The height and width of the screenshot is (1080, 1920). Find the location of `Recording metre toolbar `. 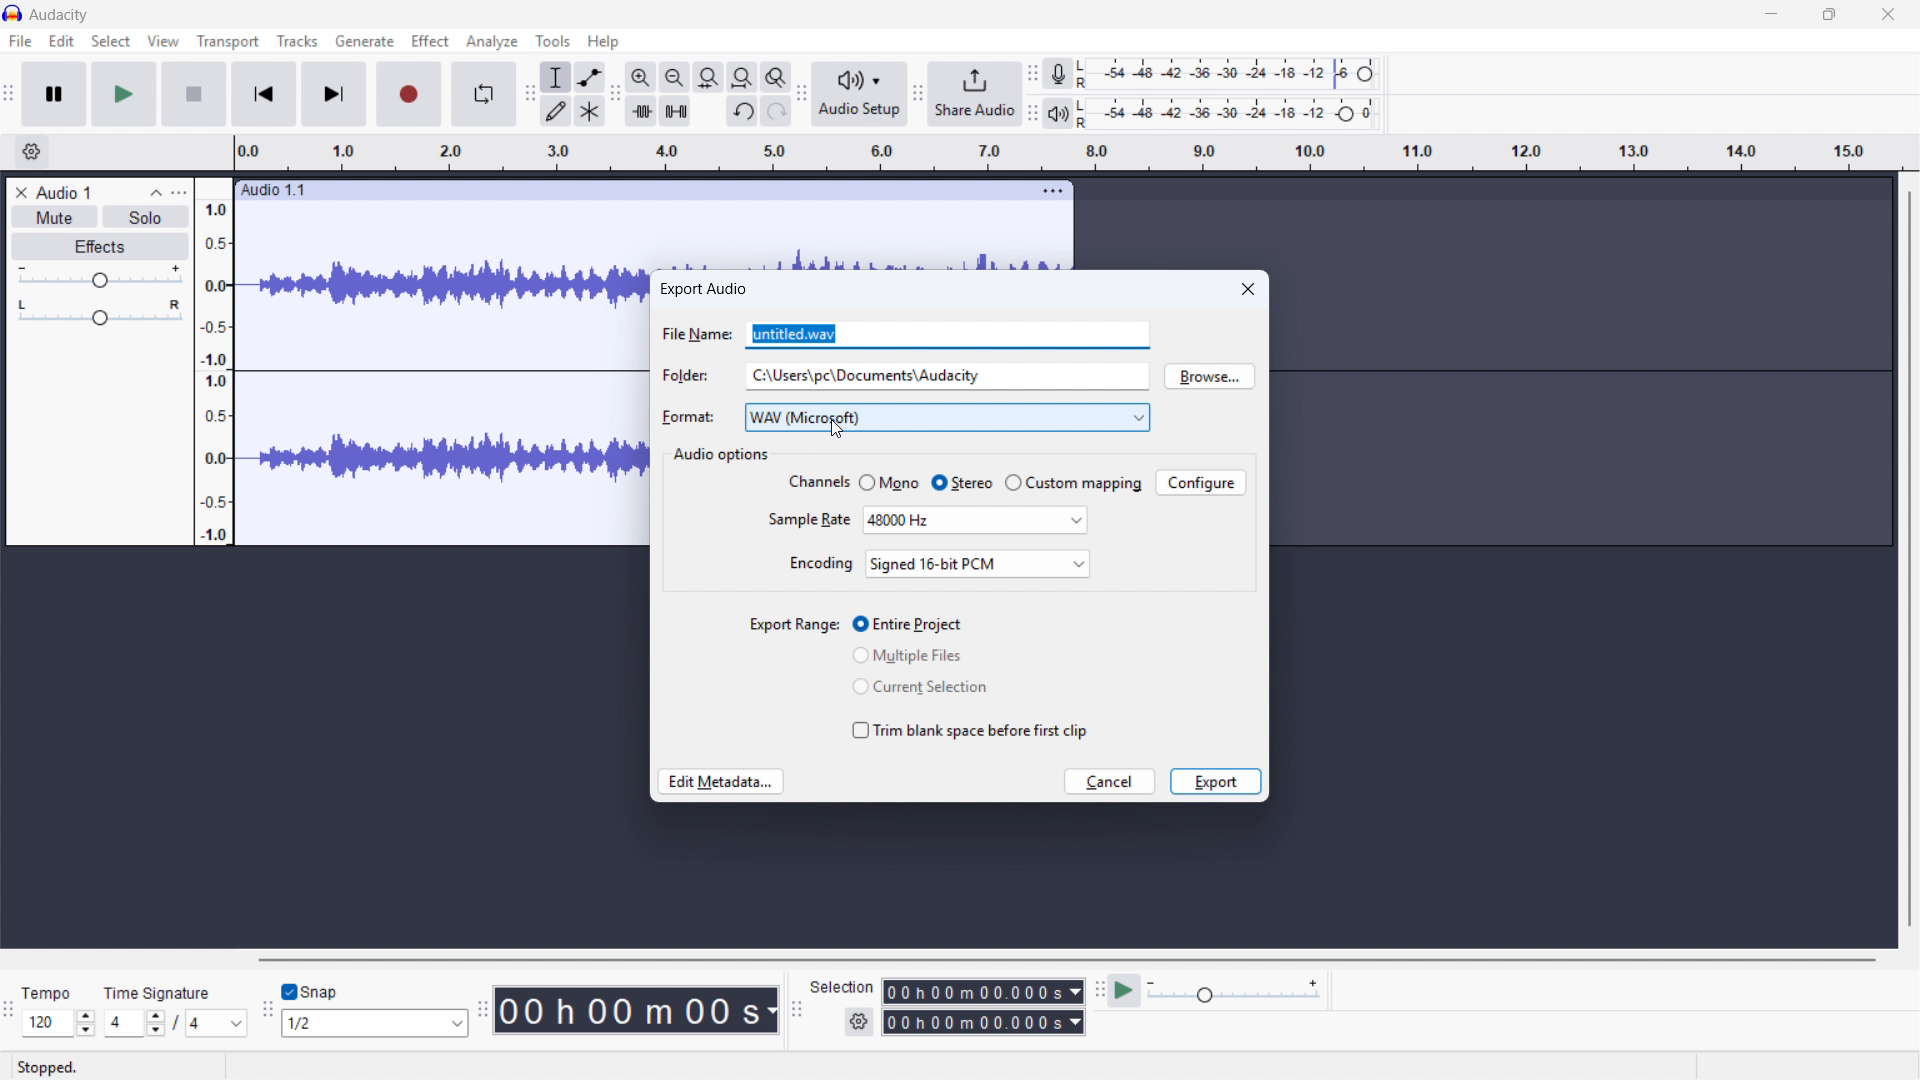

Recording metre toolbar  is located at coordinates (1033, 74).